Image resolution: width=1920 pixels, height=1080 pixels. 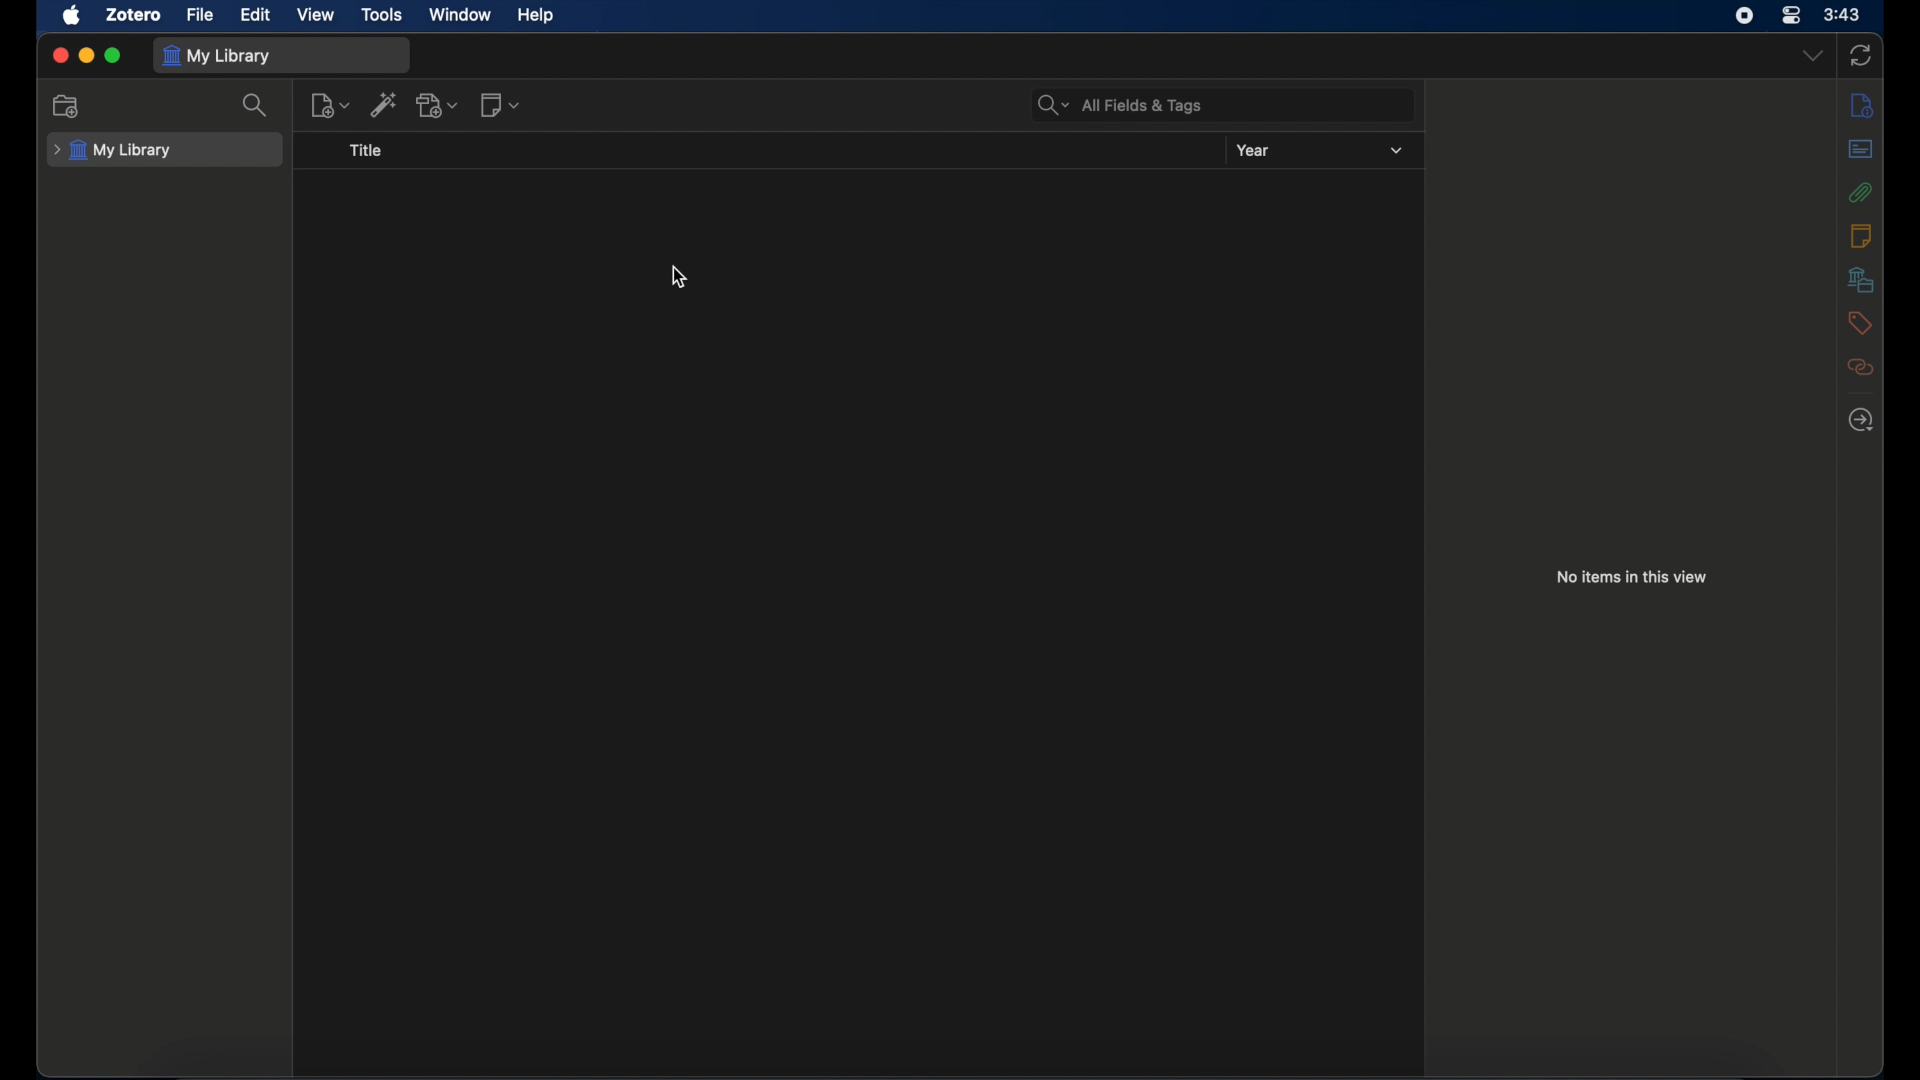 What do you see at coordinates (439, 105) in the screenshot?
I see `add attachment` at bounding box center [439, 105].